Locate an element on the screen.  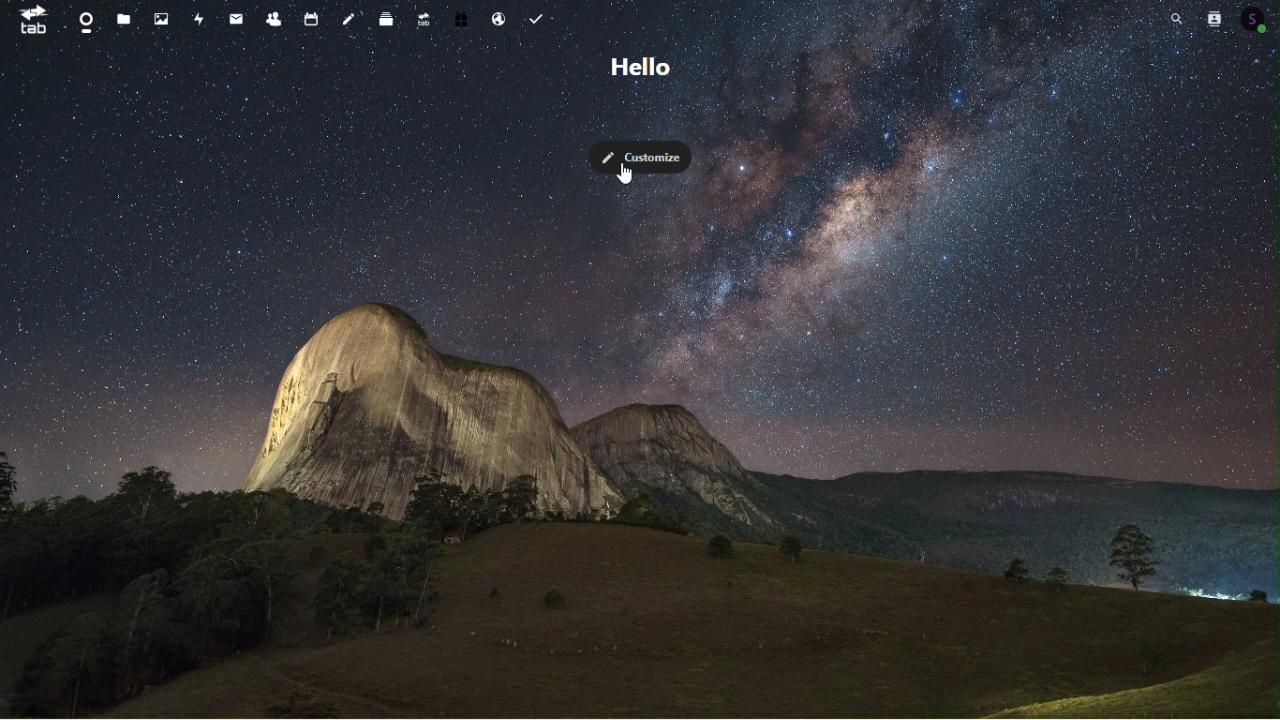
Account icon is located at coordinates (1260, 20).